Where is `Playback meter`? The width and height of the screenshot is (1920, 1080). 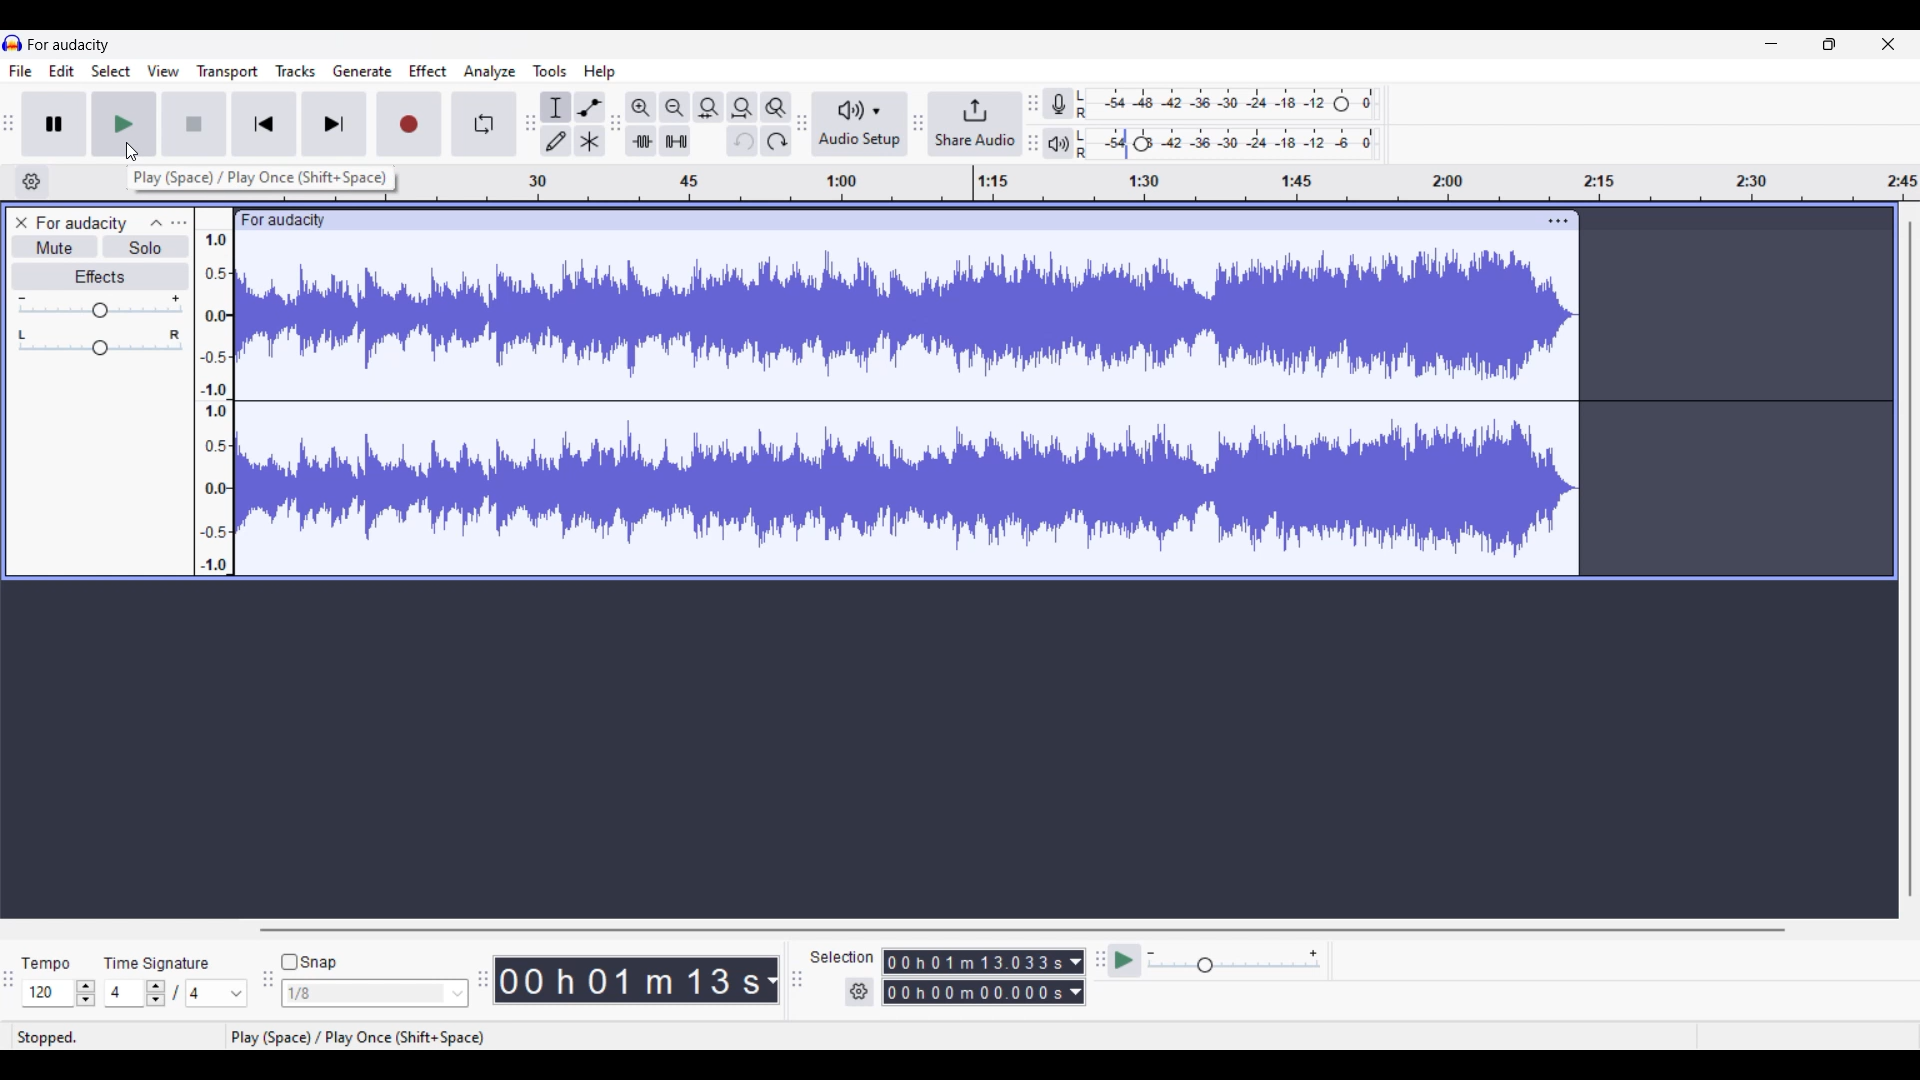
Playback meter is located at coordinates (1058, 143).